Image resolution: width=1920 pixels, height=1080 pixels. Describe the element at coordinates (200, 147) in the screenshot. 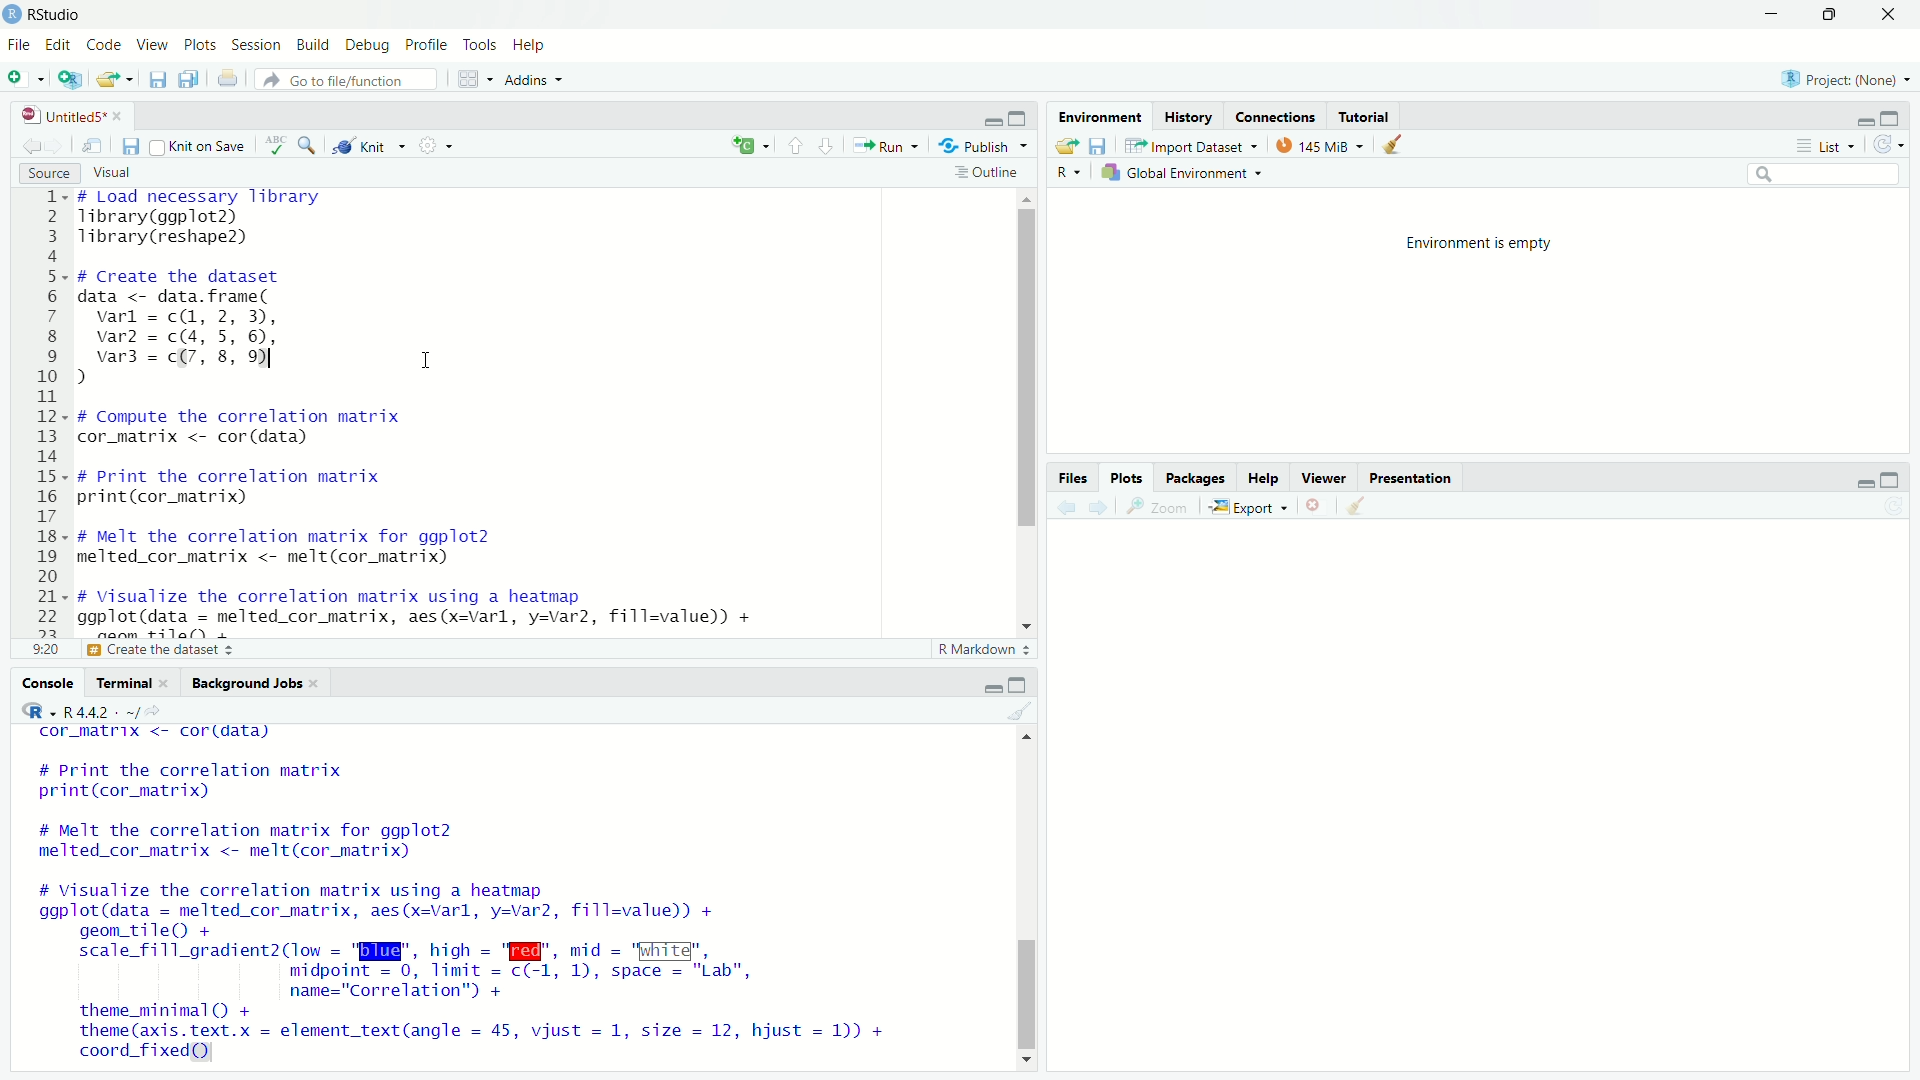

I see `knit on save` at that location.